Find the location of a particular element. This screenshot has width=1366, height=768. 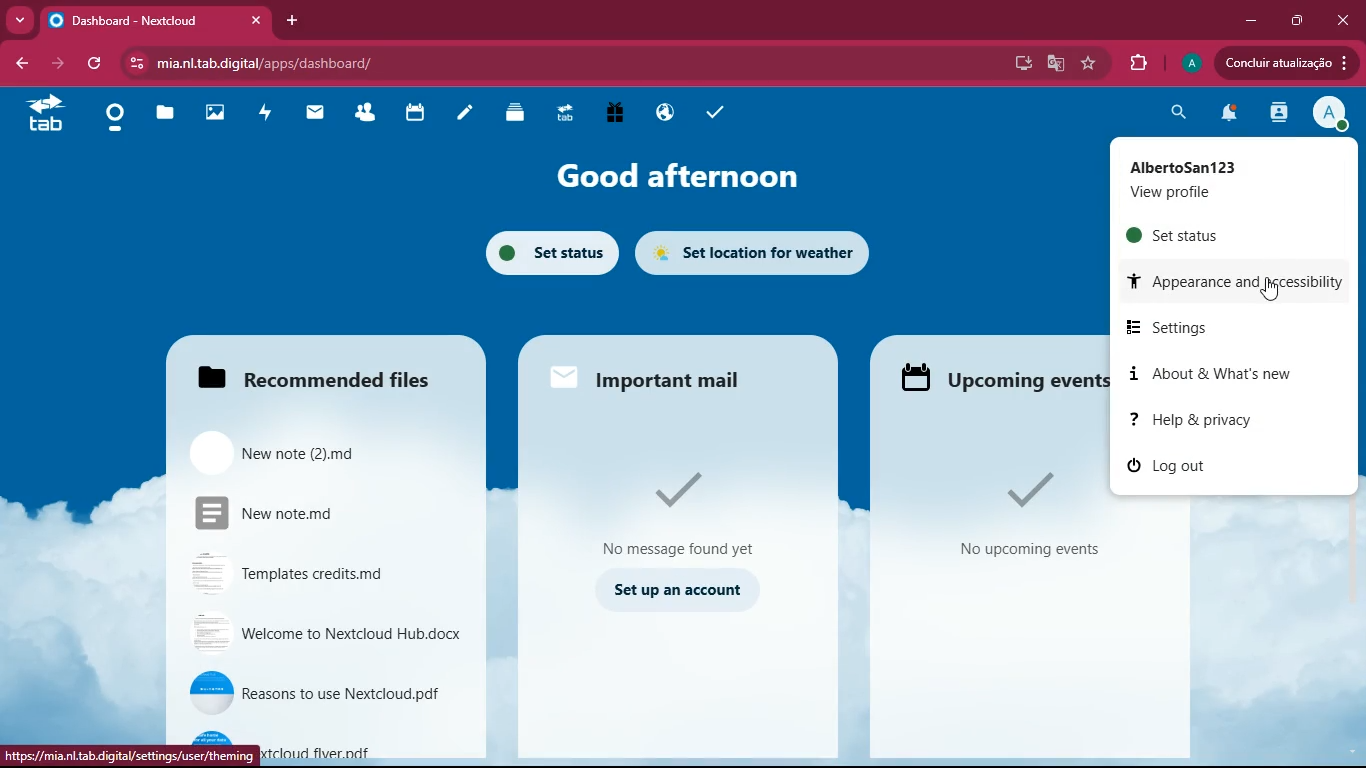

activity is located at coordinates (266, 118).